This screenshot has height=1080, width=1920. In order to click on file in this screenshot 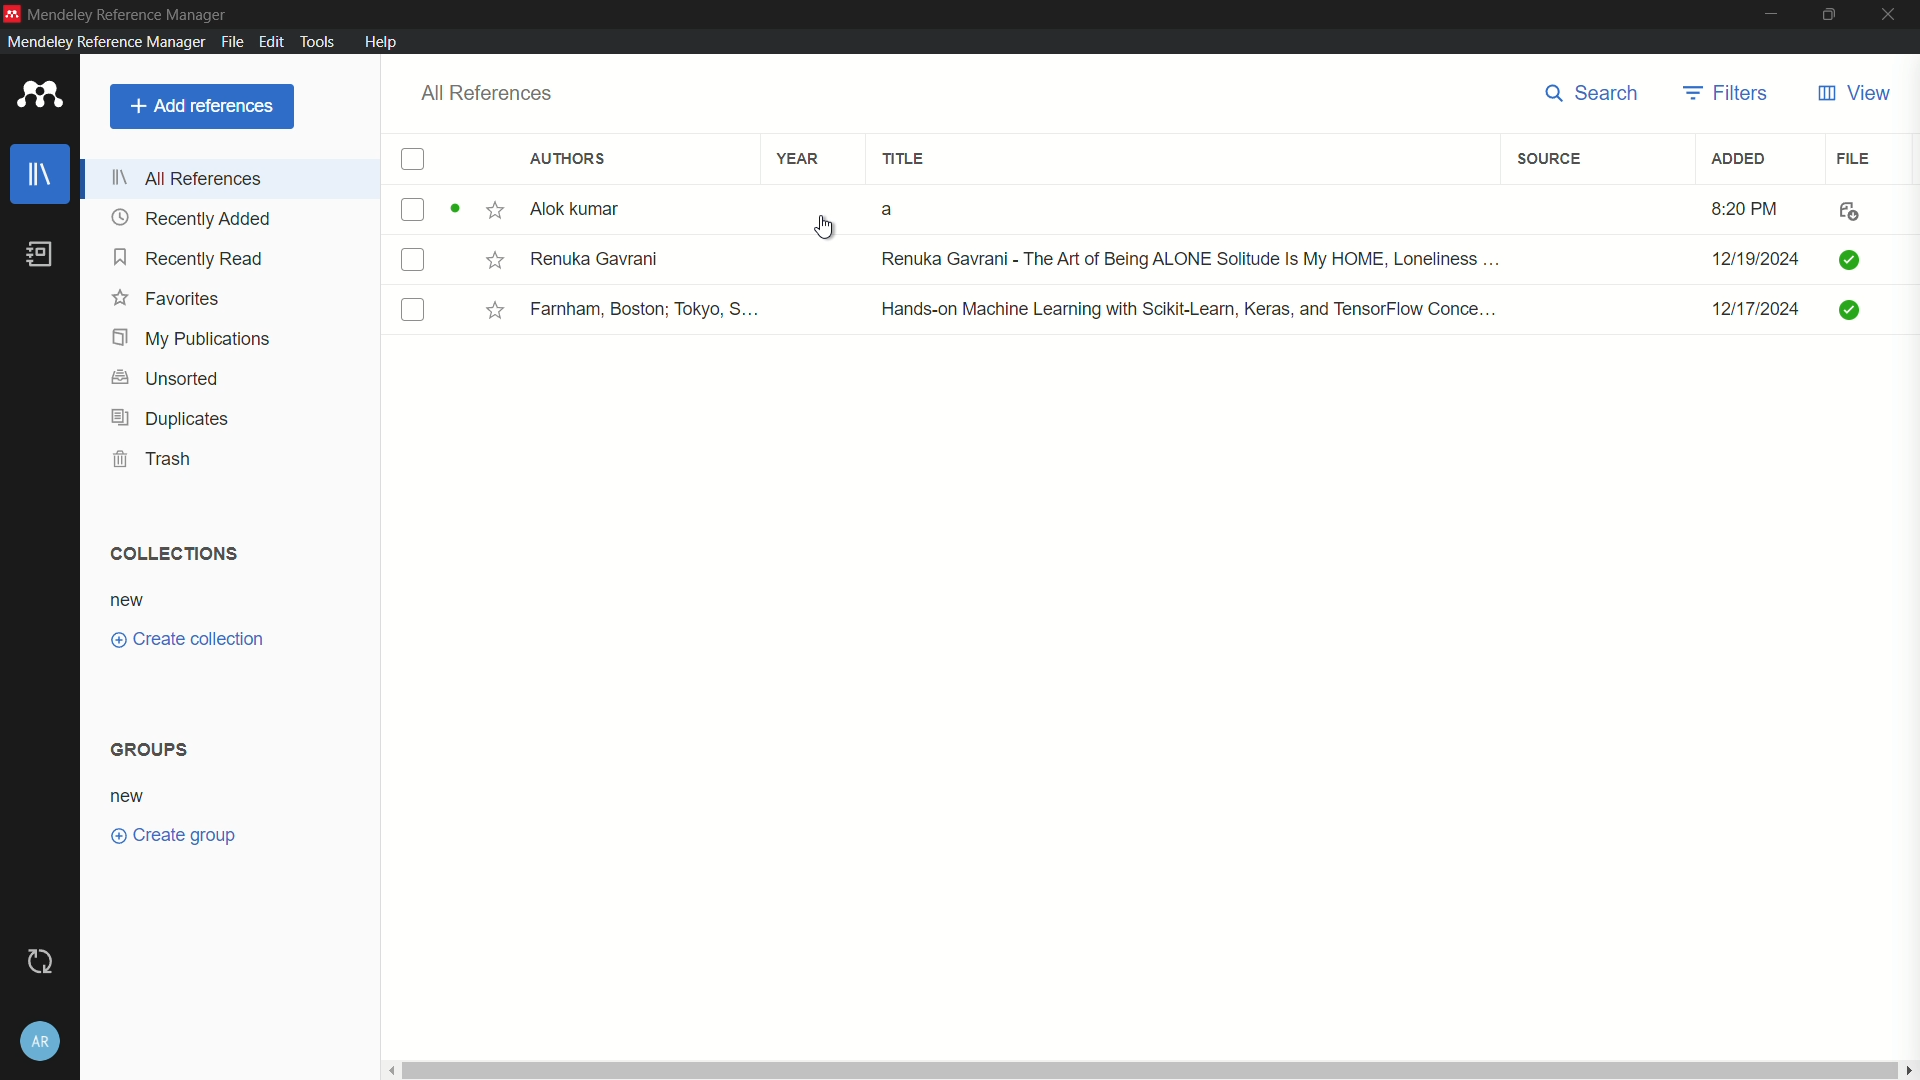, I will do `click(1855, 160)`.